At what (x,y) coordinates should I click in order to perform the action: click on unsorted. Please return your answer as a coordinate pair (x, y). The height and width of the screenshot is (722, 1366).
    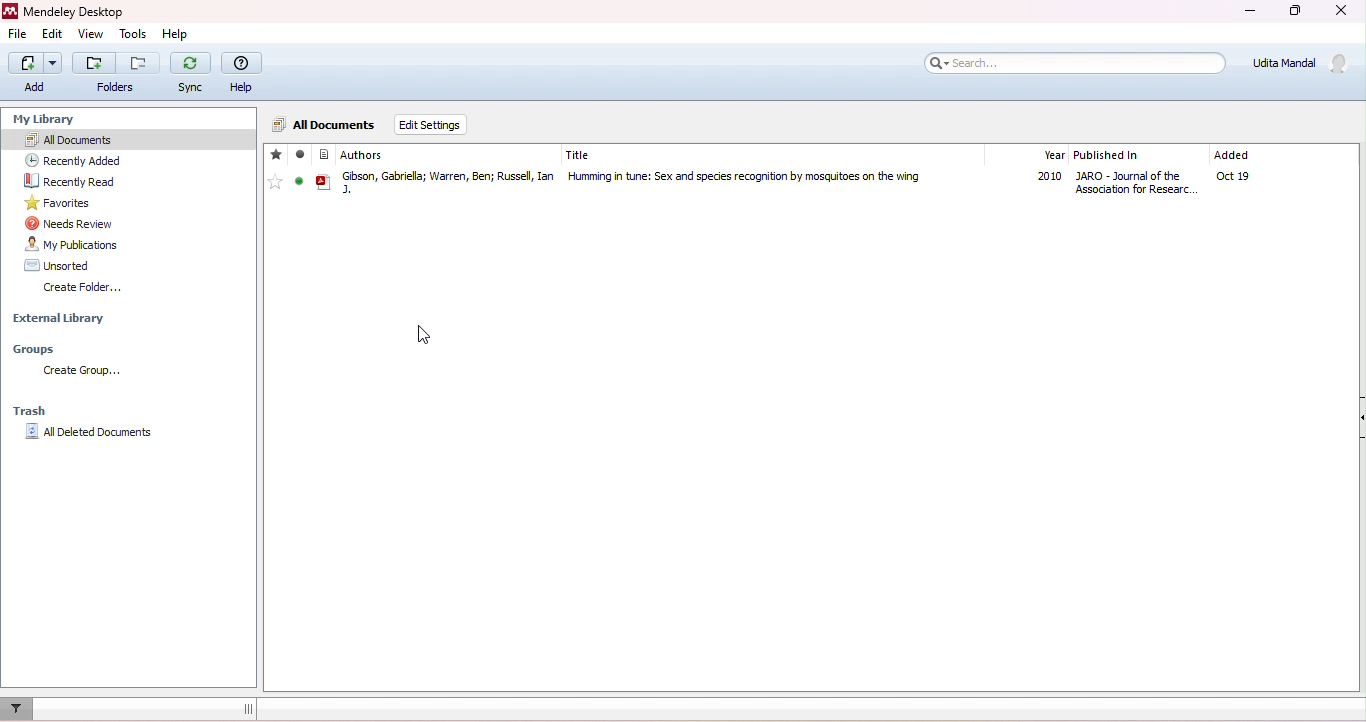
    Looking at the image, I should click on (60, 267).